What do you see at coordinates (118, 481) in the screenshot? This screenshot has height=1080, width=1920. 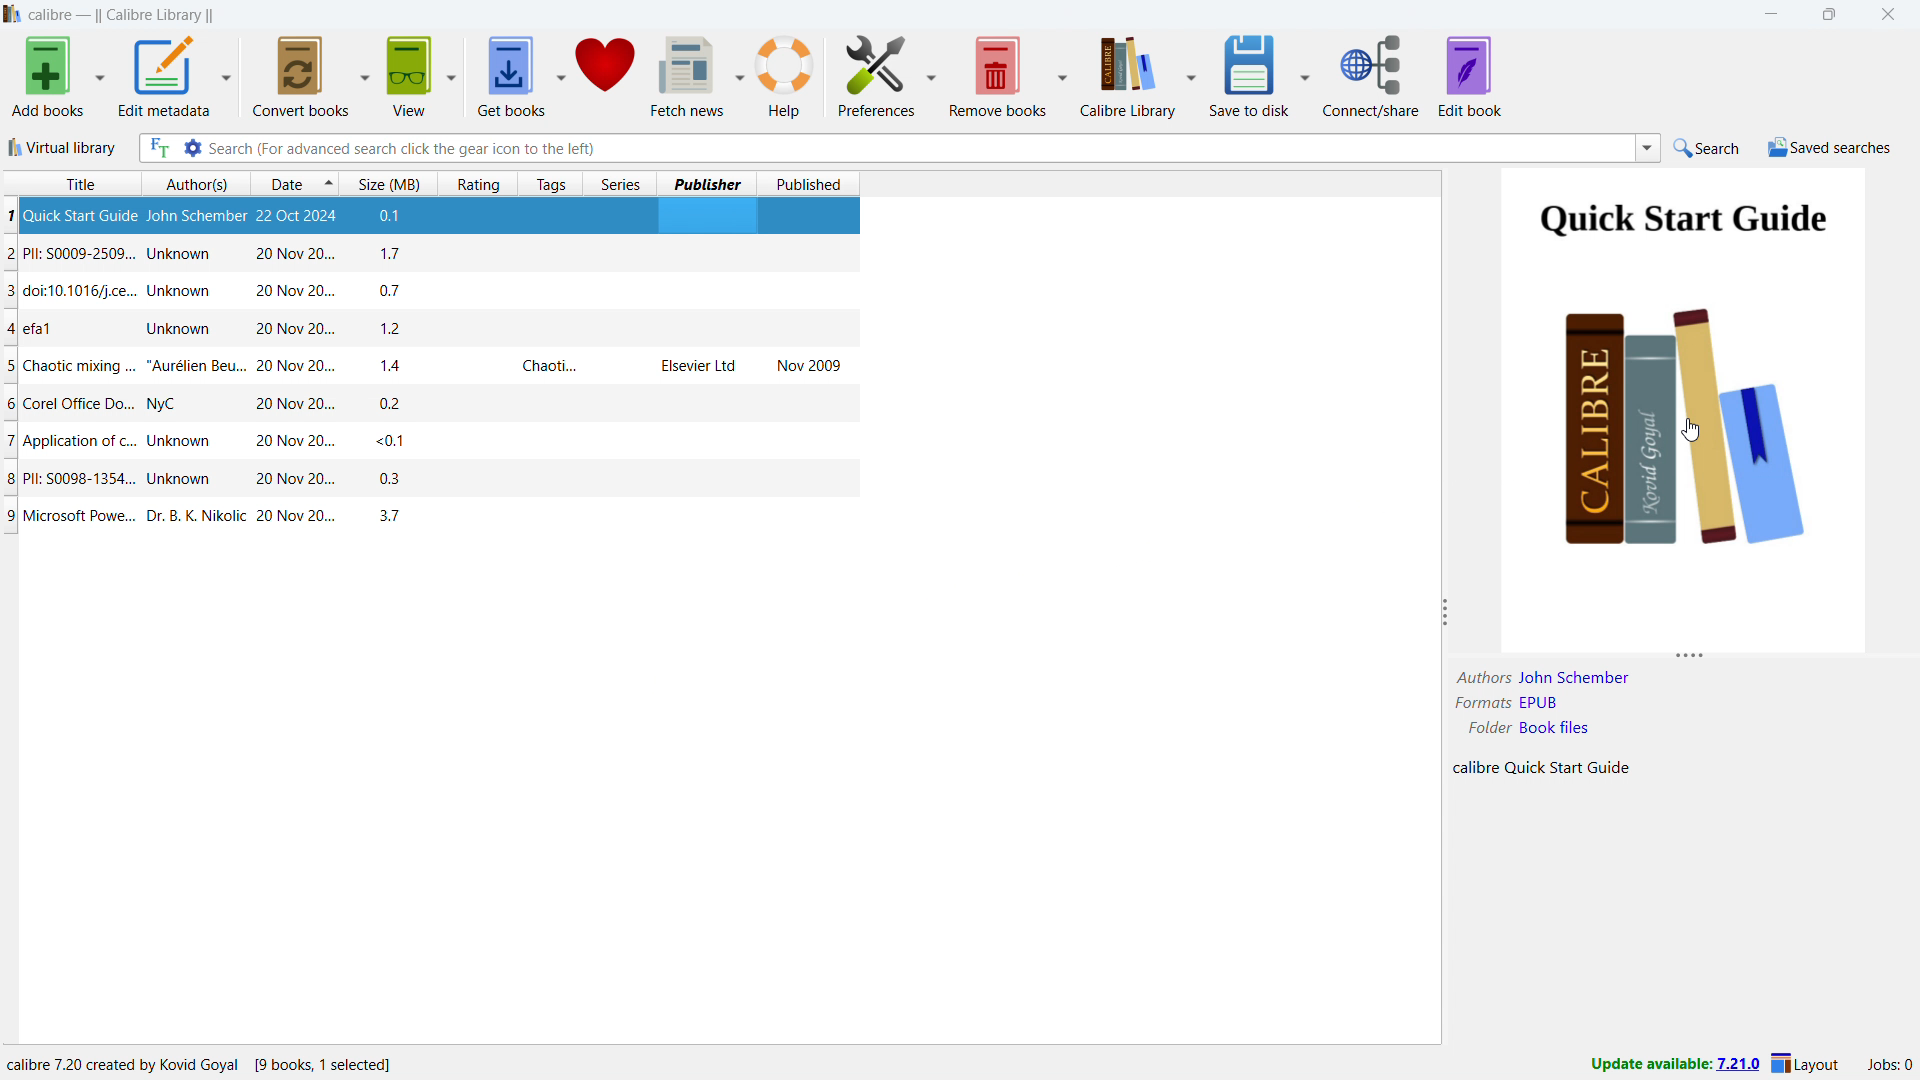 I see `Pll: S0098-1354... Unknown` at bounding box center [118, 481].